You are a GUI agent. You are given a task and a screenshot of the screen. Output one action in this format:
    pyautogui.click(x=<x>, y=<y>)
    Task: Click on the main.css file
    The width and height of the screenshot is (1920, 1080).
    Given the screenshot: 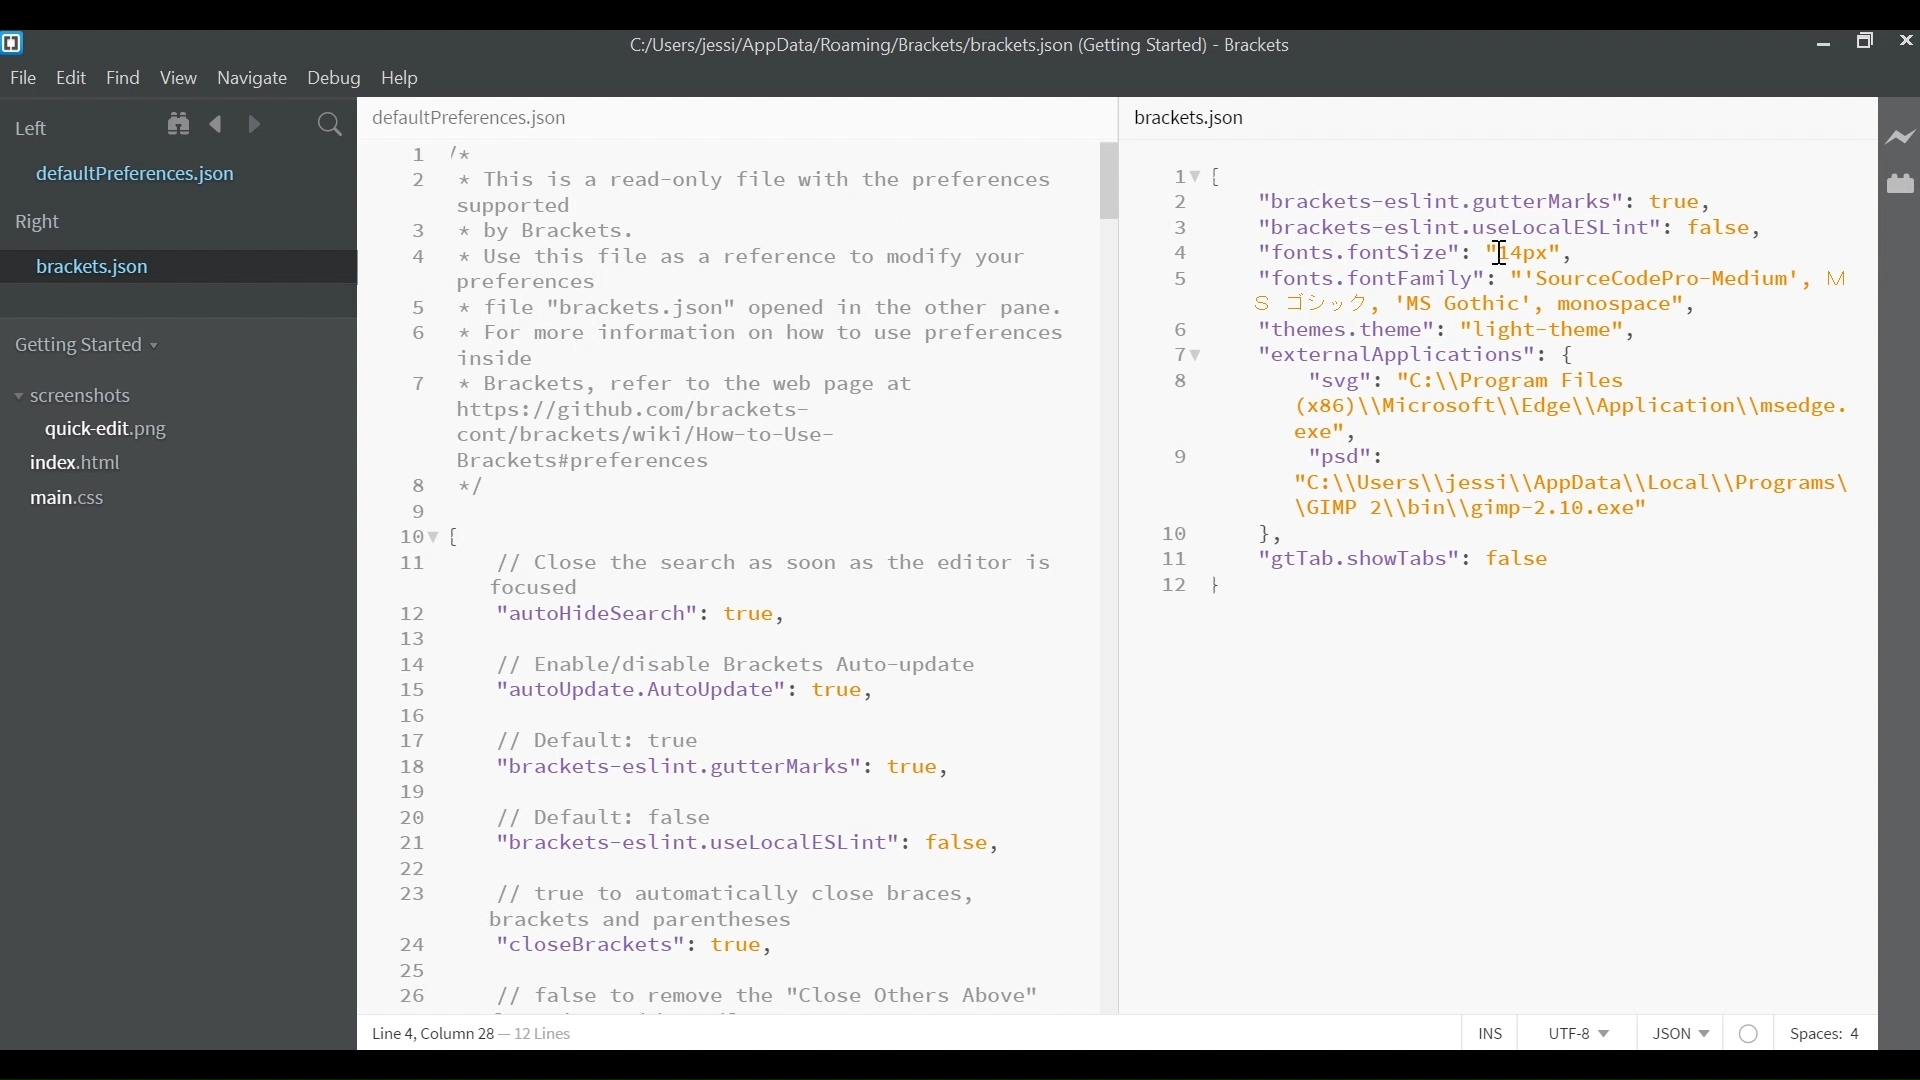 What is the action you would take?
    pyautogui.click(x=74, y=497)
    